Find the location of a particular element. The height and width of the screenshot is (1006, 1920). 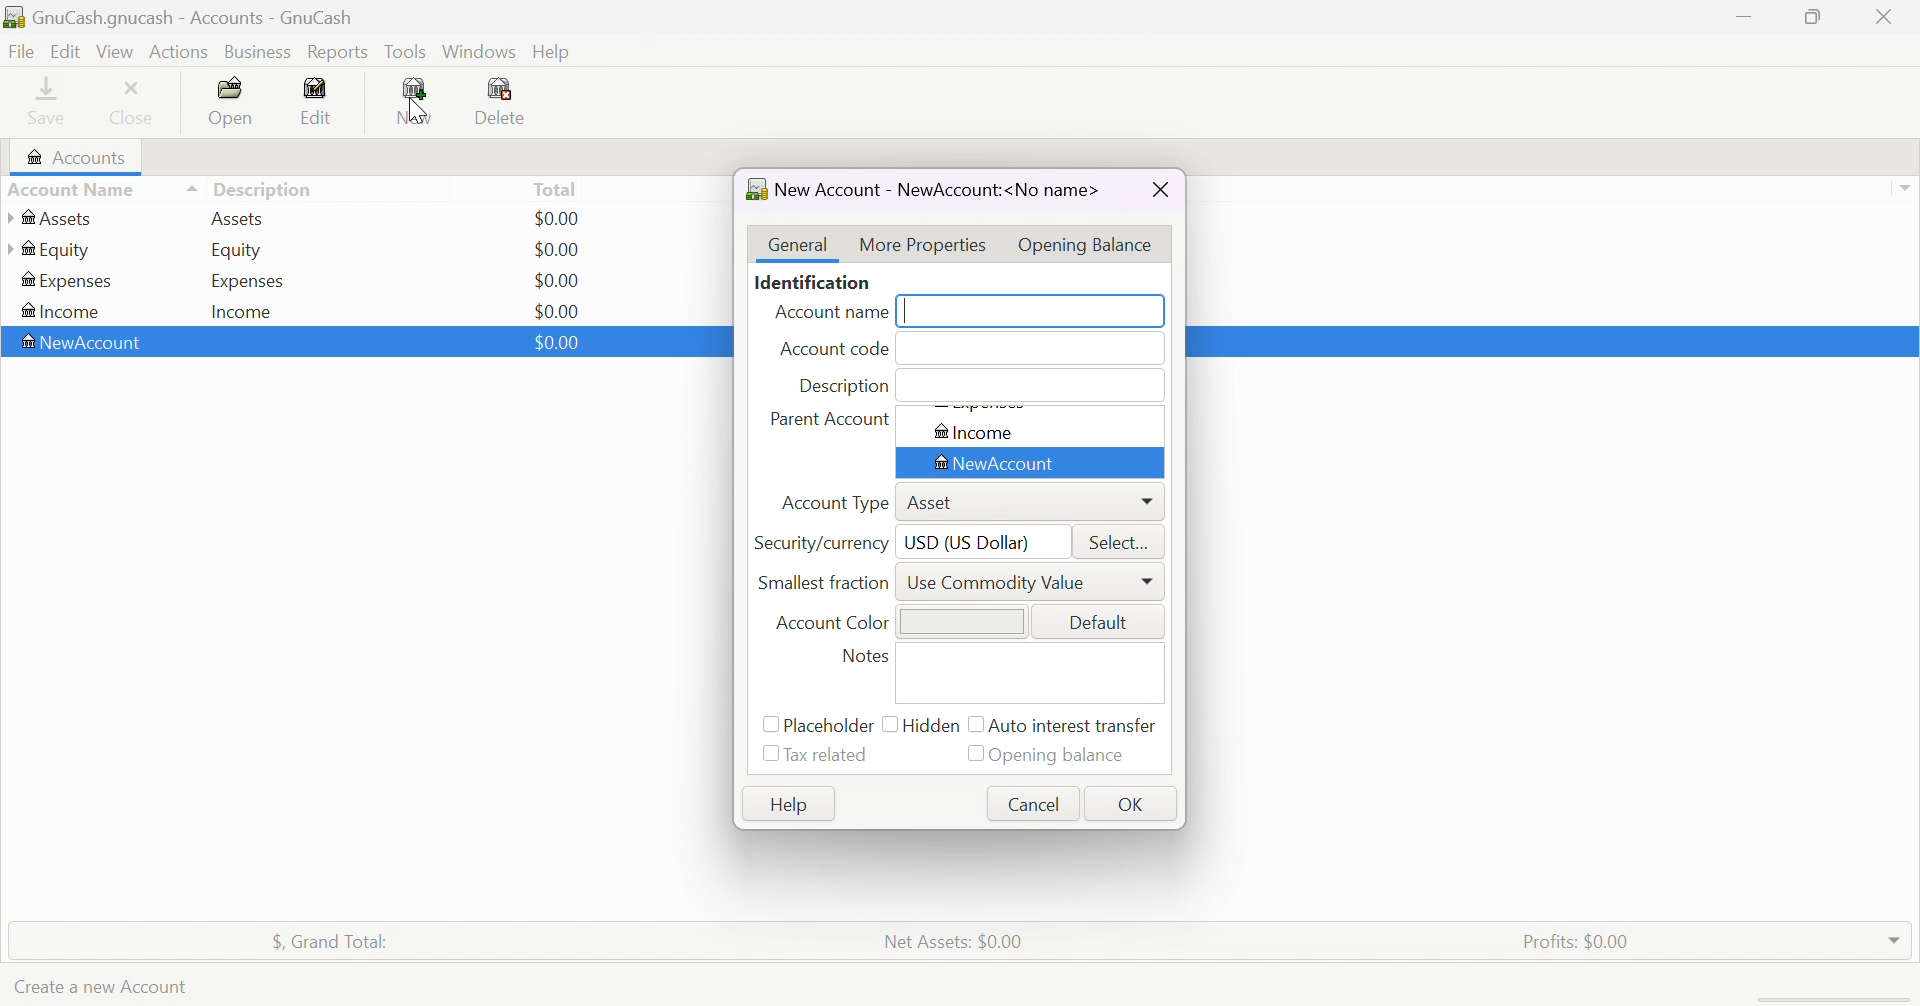

Edit is located at coordinates (64, 52).